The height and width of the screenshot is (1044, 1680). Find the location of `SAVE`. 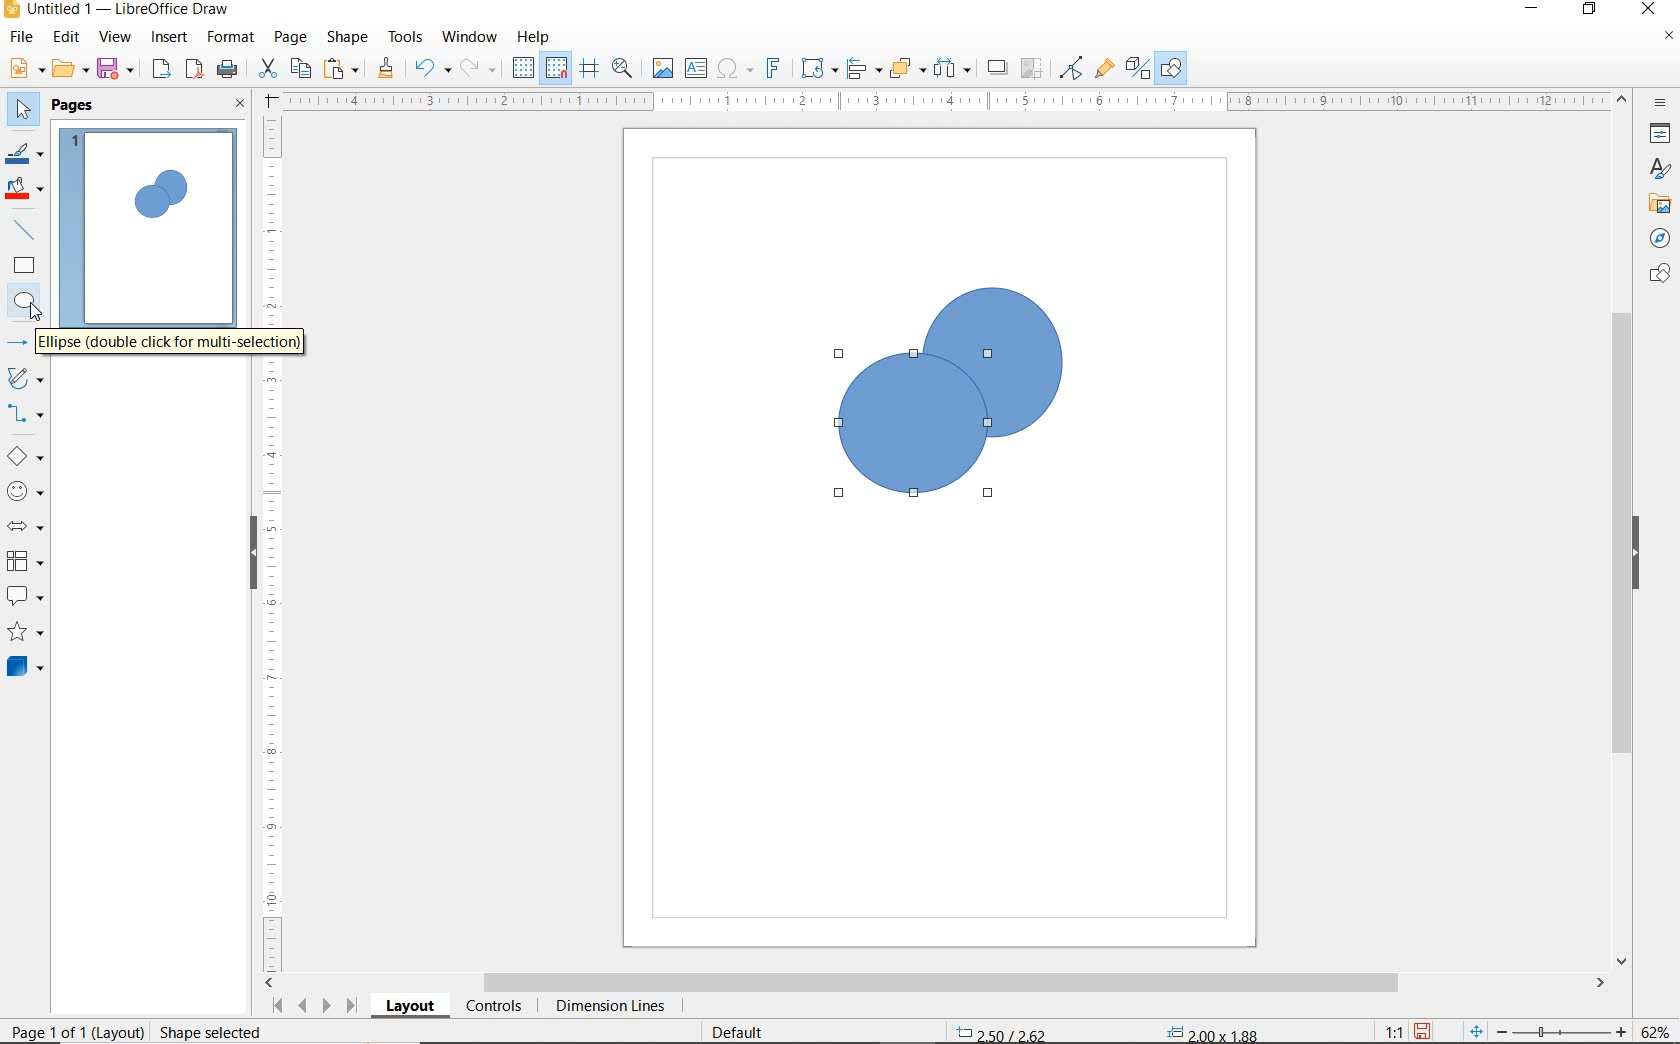

SAVE is located at coordinates (1425, 1030).